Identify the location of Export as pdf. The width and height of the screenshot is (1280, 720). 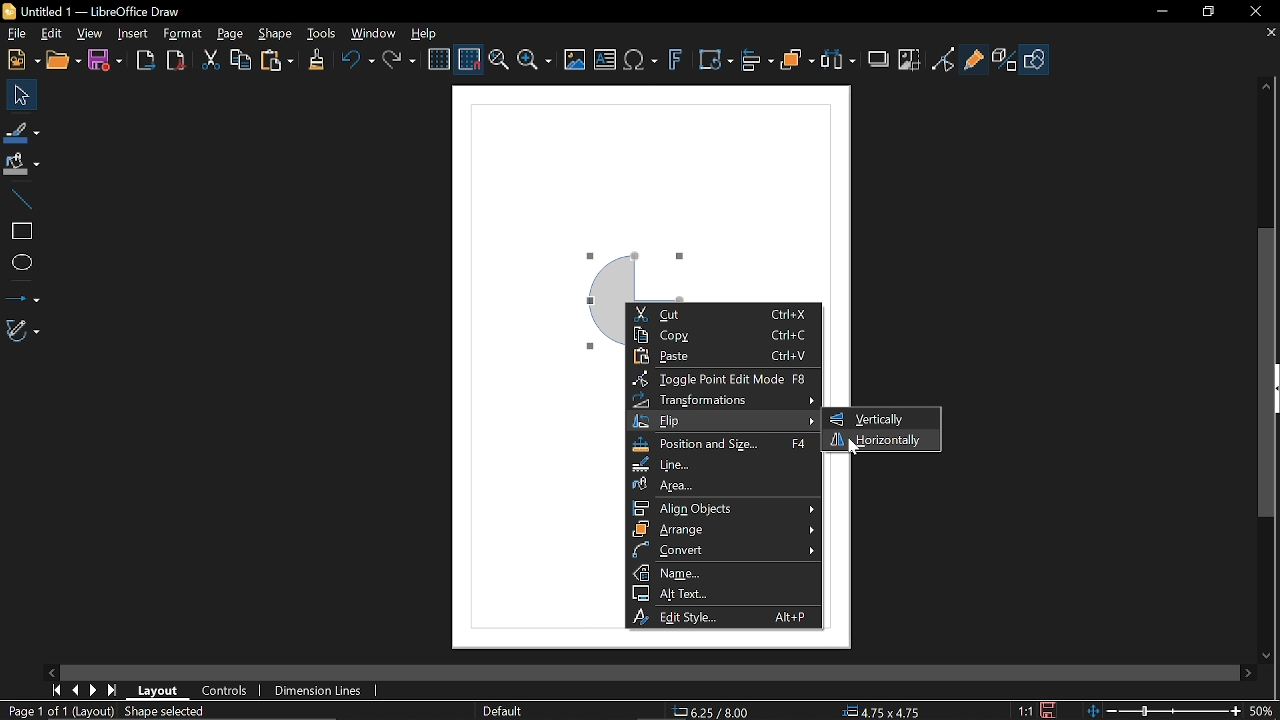
(175, 60).